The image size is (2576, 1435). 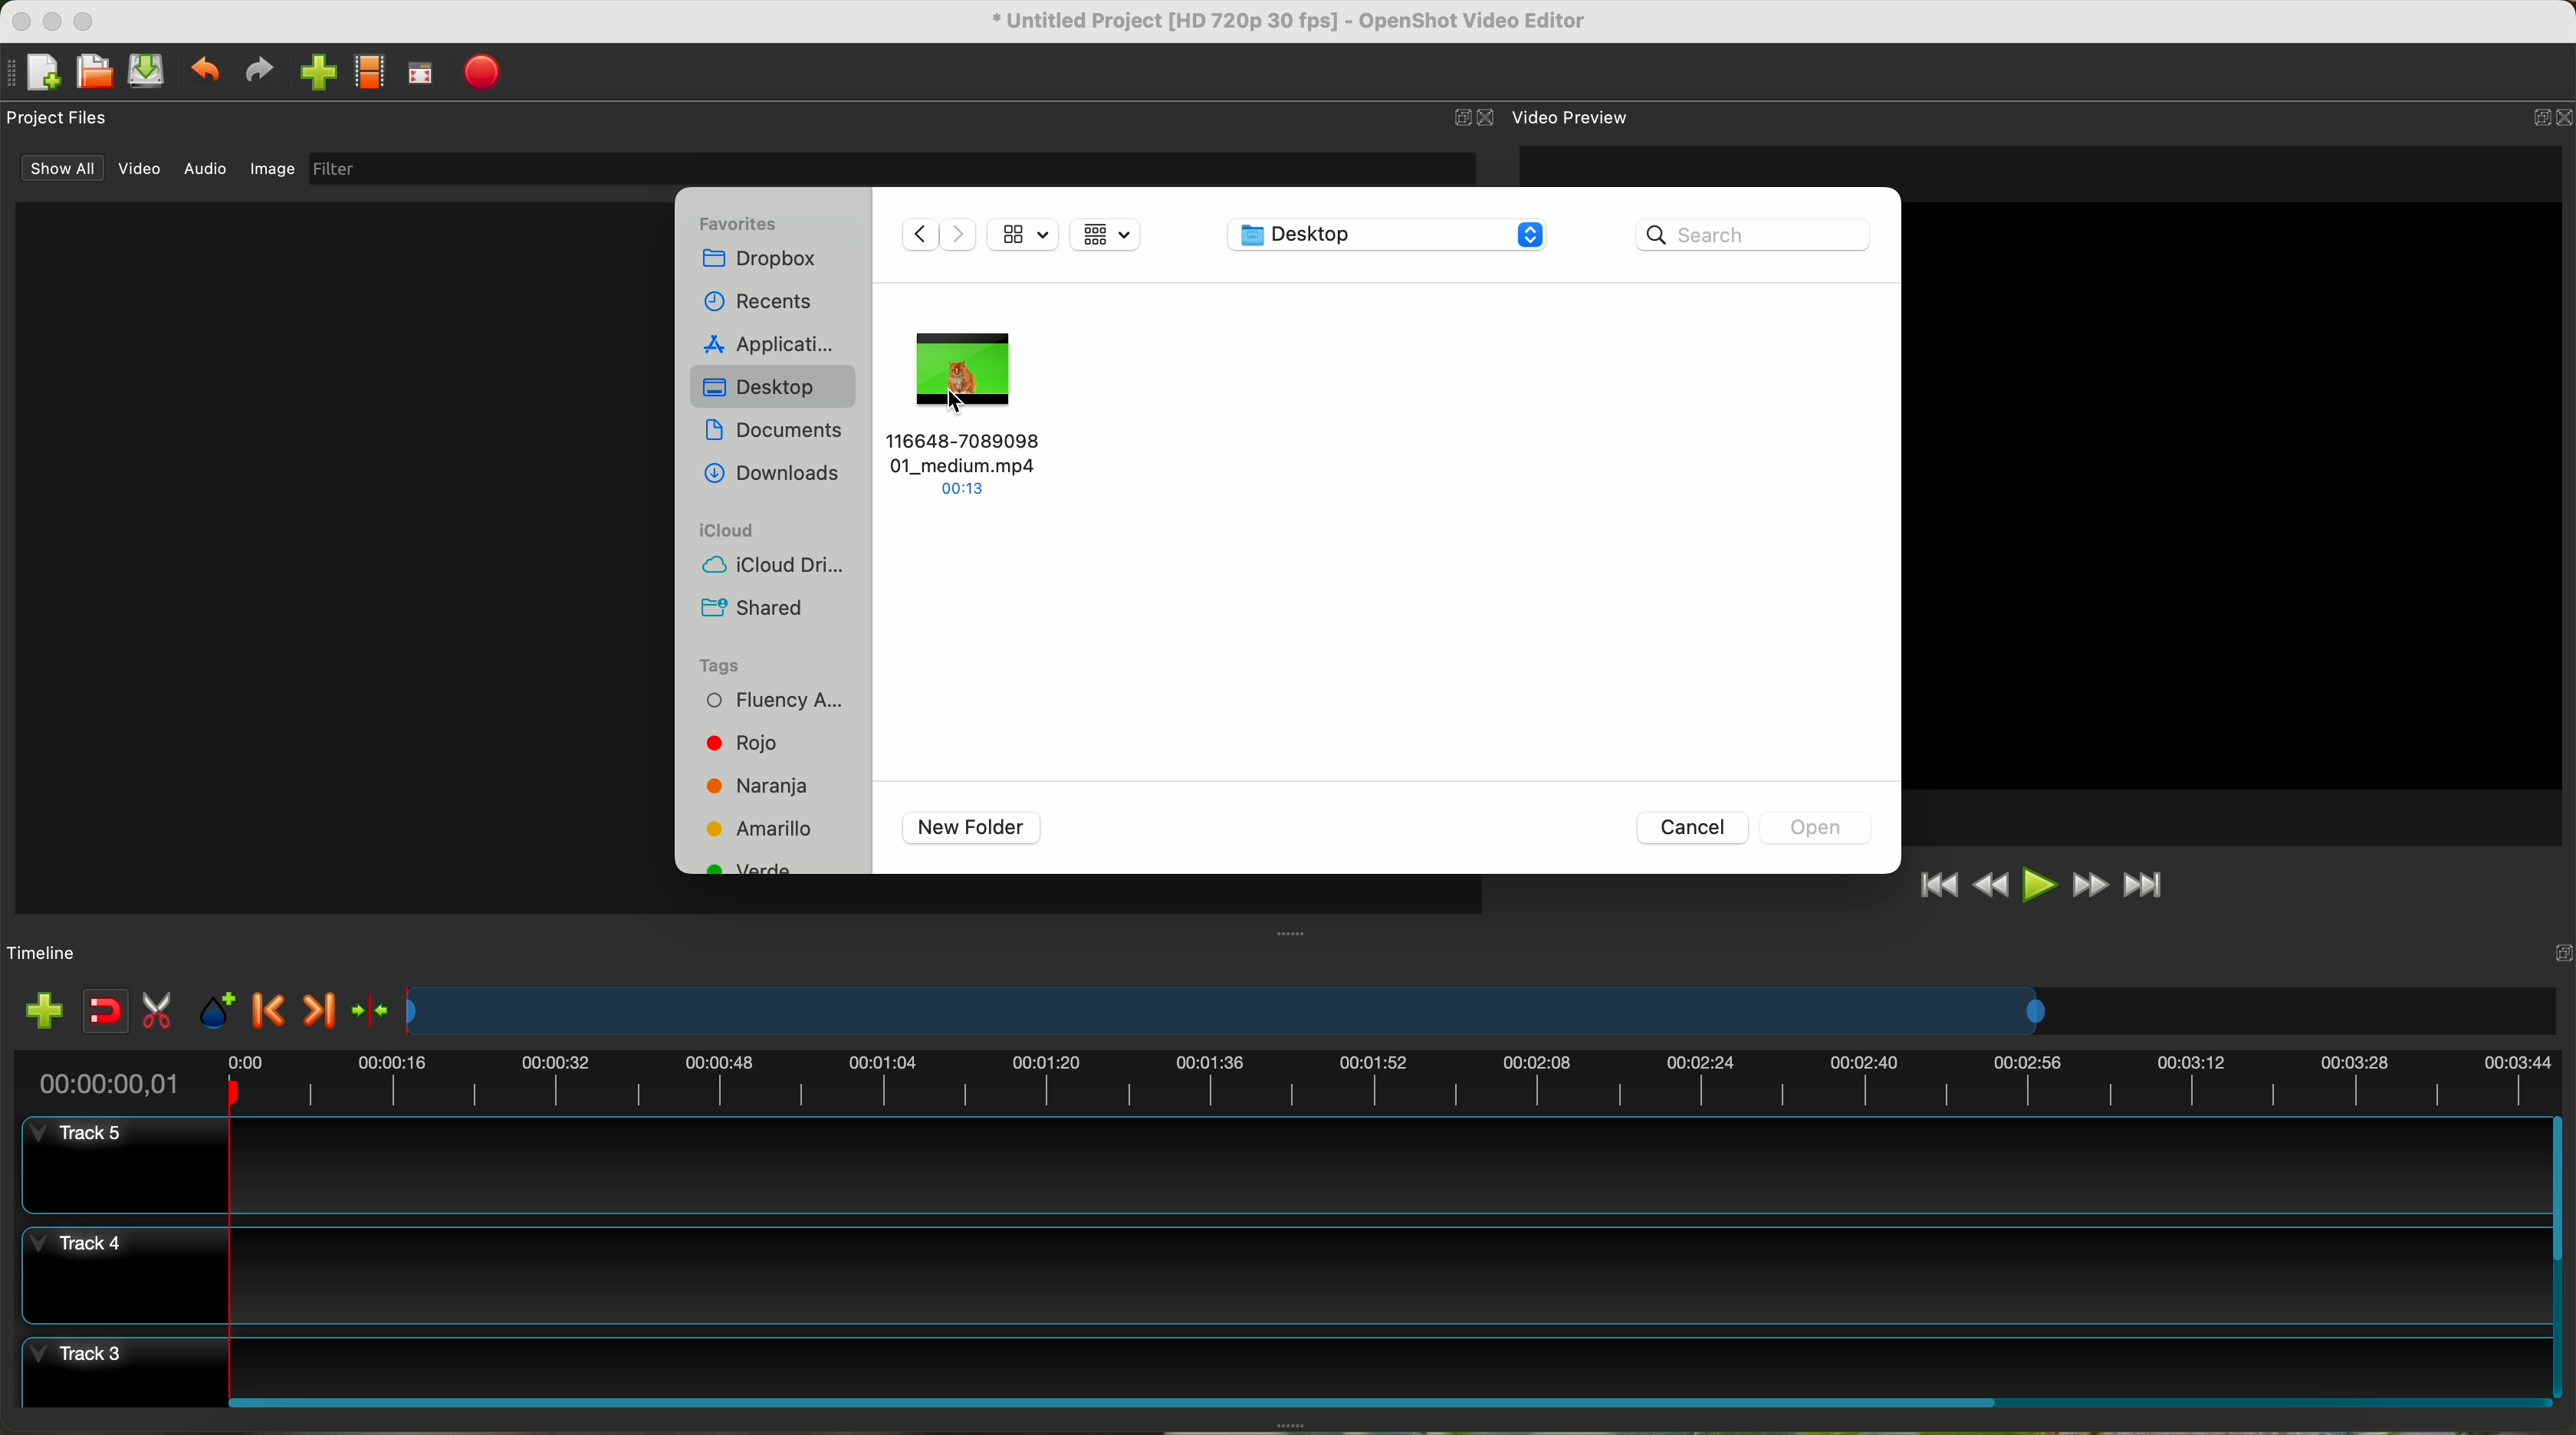 What do you see at coordinates (718, 667) in the screenshot?
I see `tags` at bounding box center [718, 667].